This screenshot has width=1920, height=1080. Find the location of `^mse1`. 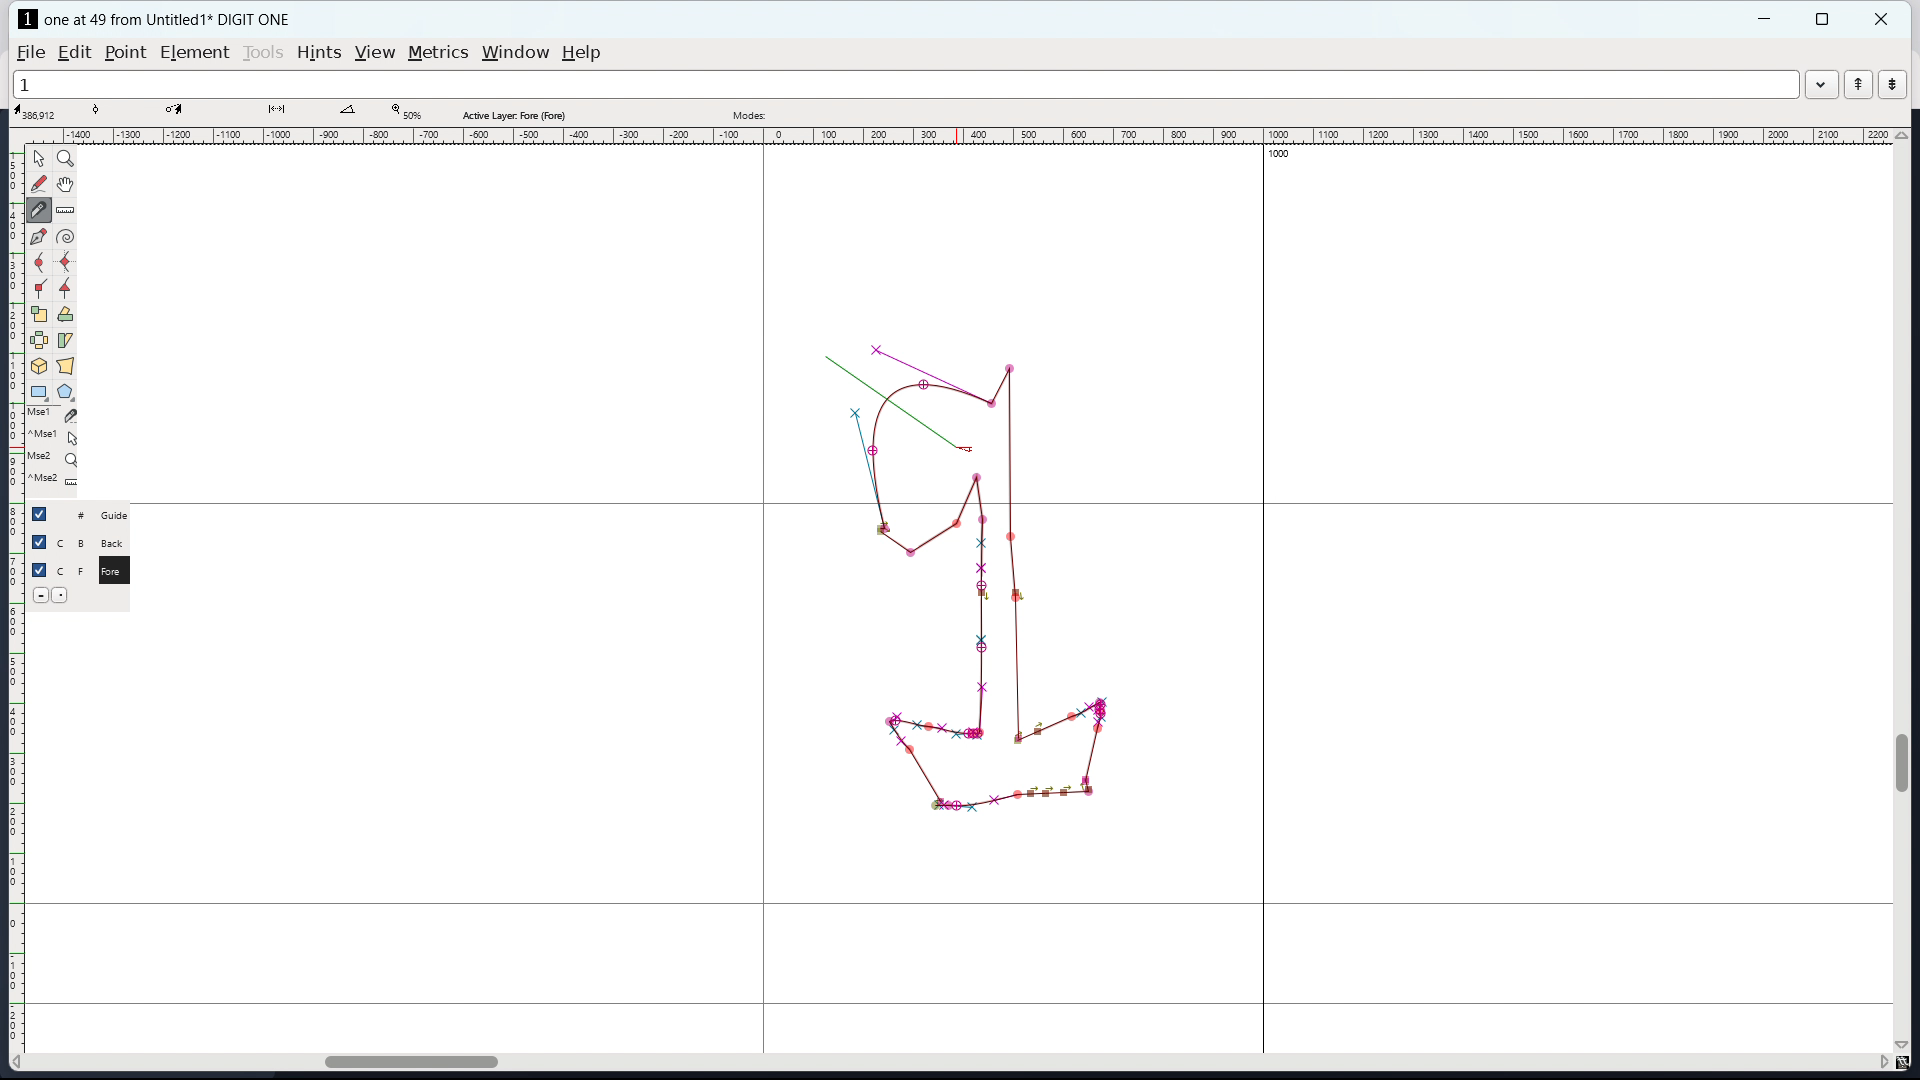

^mse1 is located at coordinates (55, 434).